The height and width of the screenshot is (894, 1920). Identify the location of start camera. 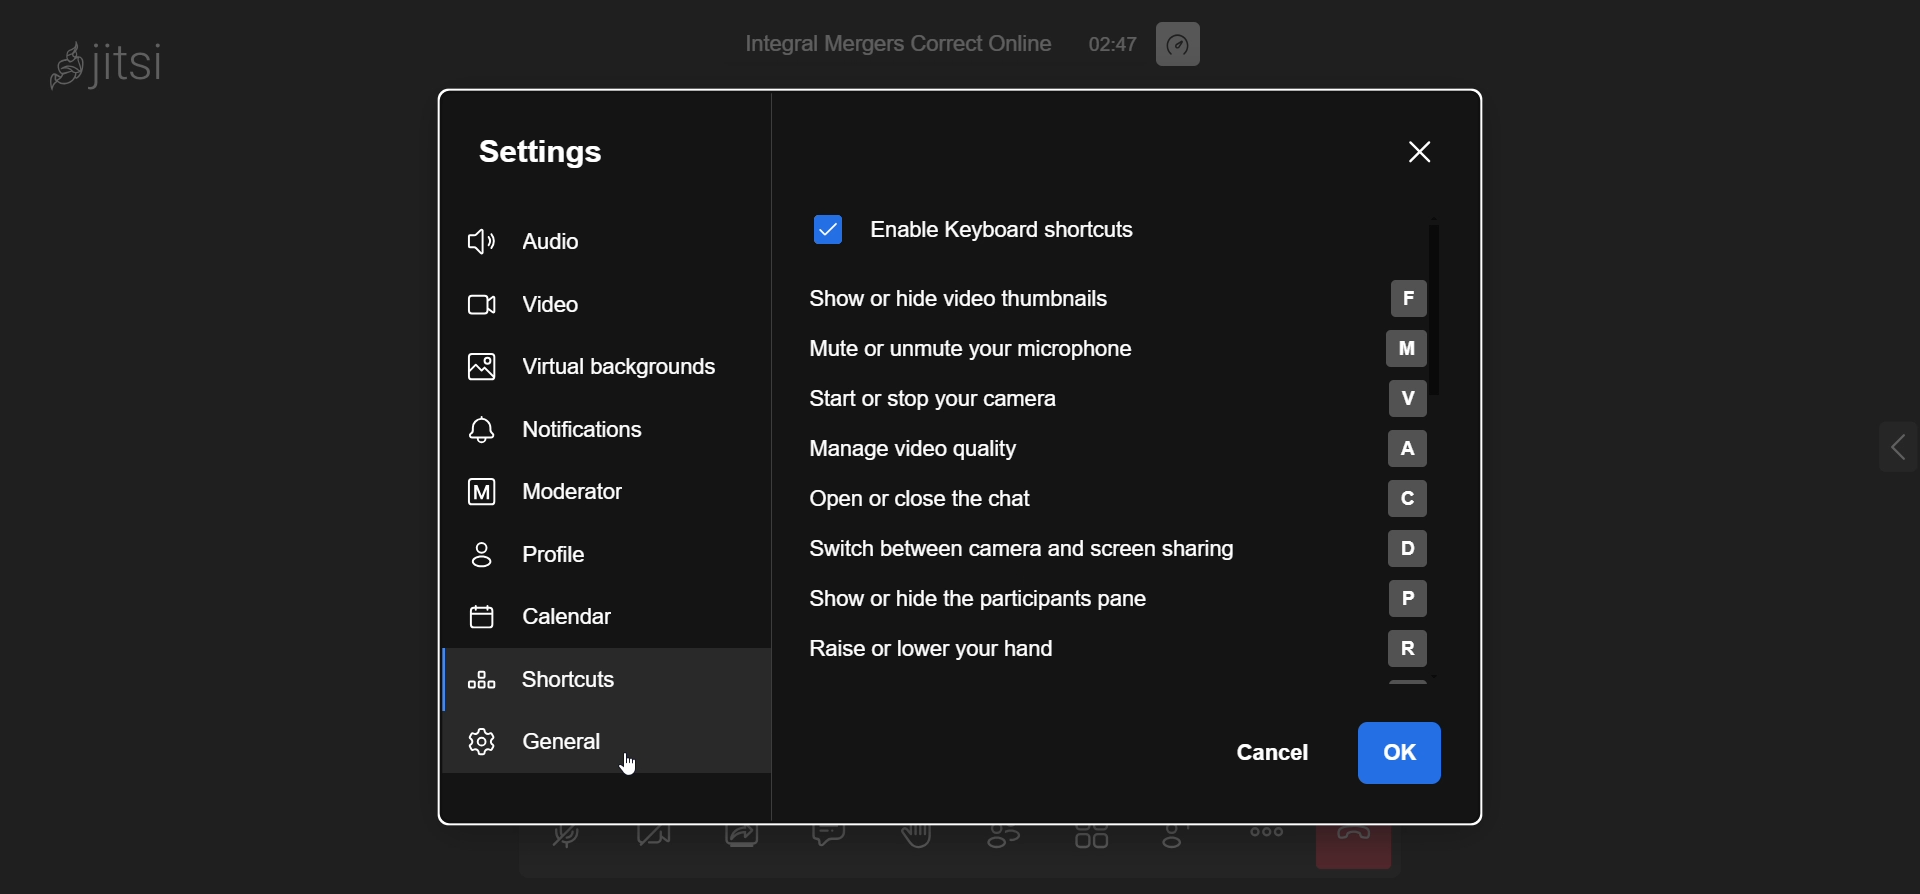
(653, 835).